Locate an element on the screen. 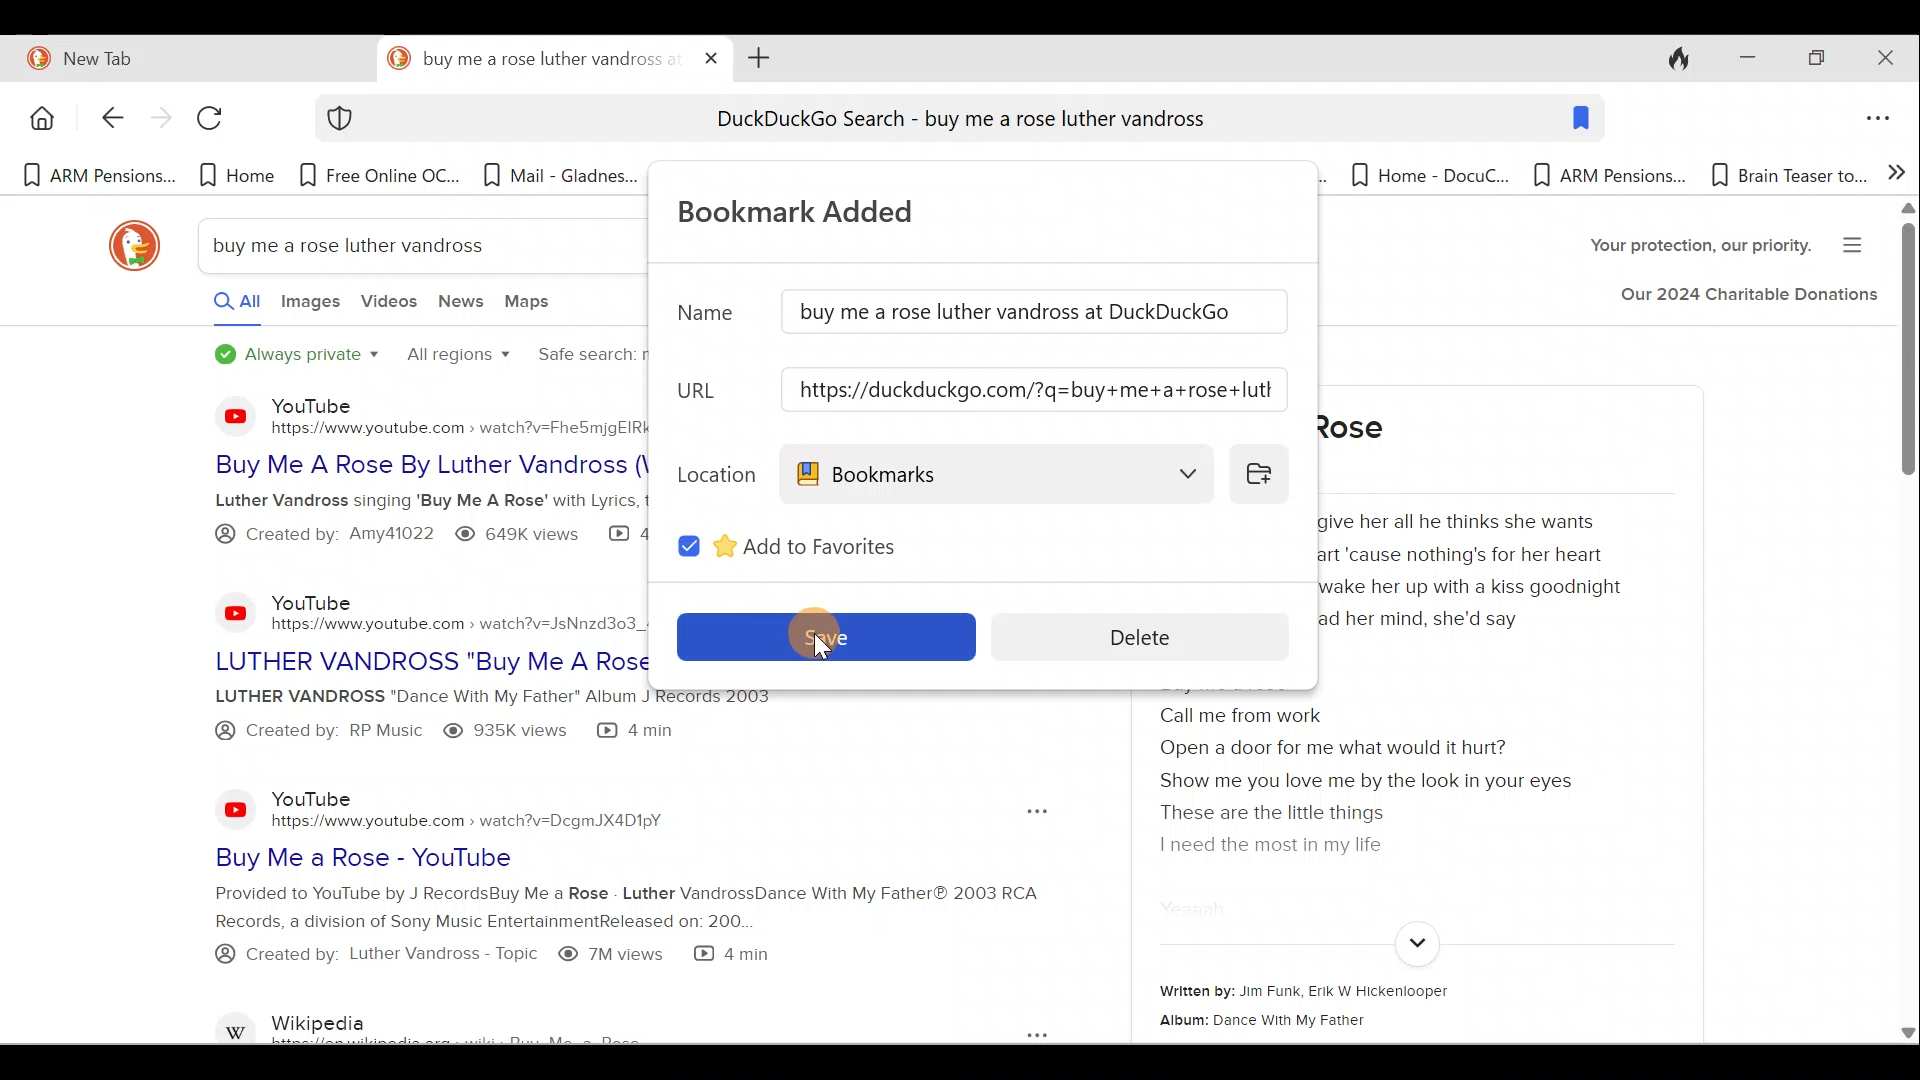  YouTube logo is located at coordinates (222, 415).